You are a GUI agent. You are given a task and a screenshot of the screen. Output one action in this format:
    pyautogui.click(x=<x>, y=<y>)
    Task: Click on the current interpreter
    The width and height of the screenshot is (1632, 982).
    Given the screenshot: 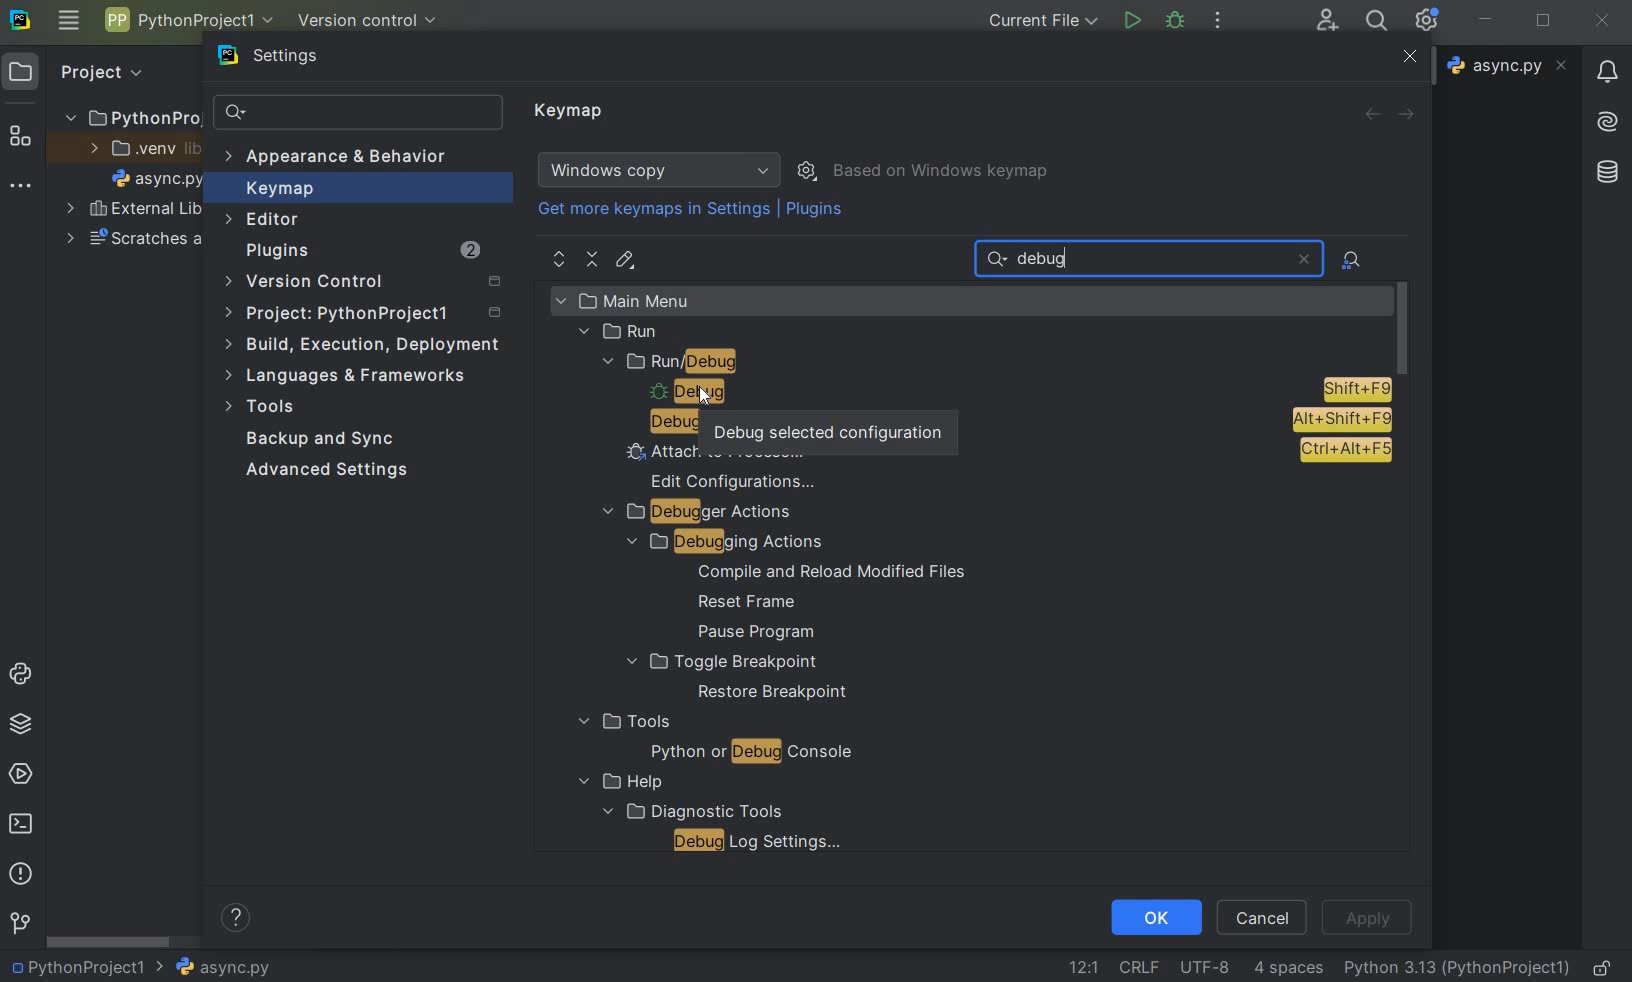 What is the action you would take?
    pyautogui.click(x=1458, y=967)
    